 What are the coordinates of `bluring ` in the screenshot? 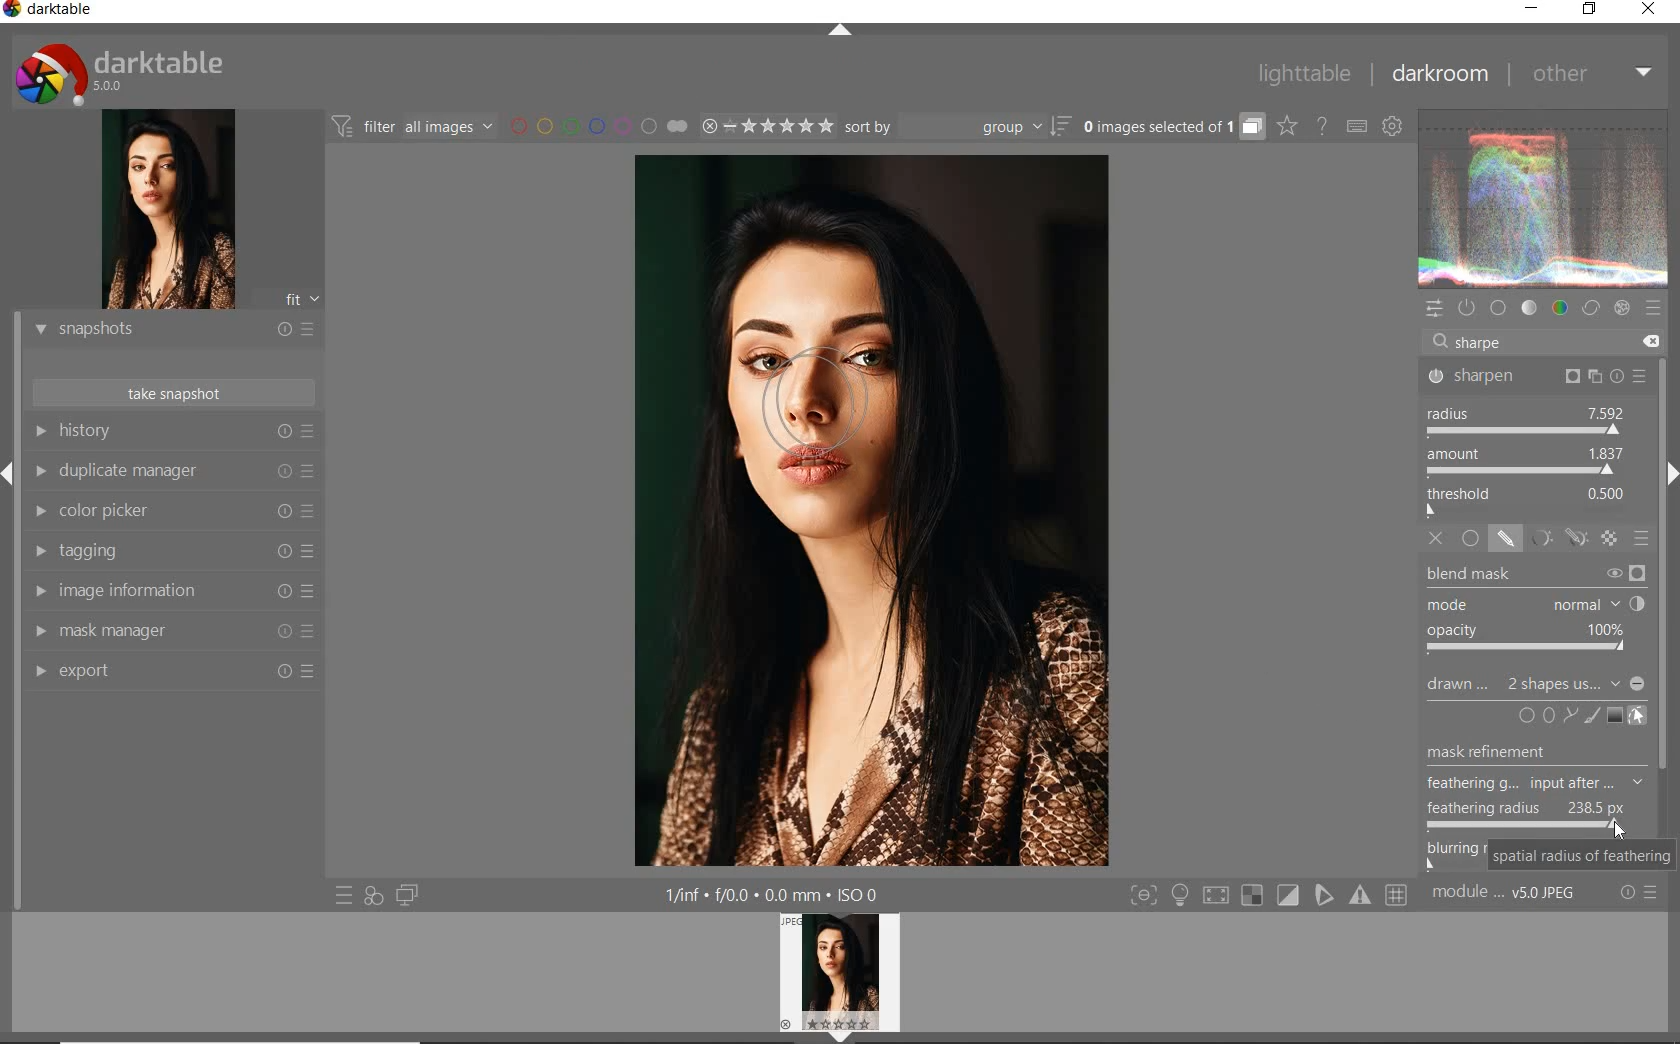 It's located at (1454, 851).